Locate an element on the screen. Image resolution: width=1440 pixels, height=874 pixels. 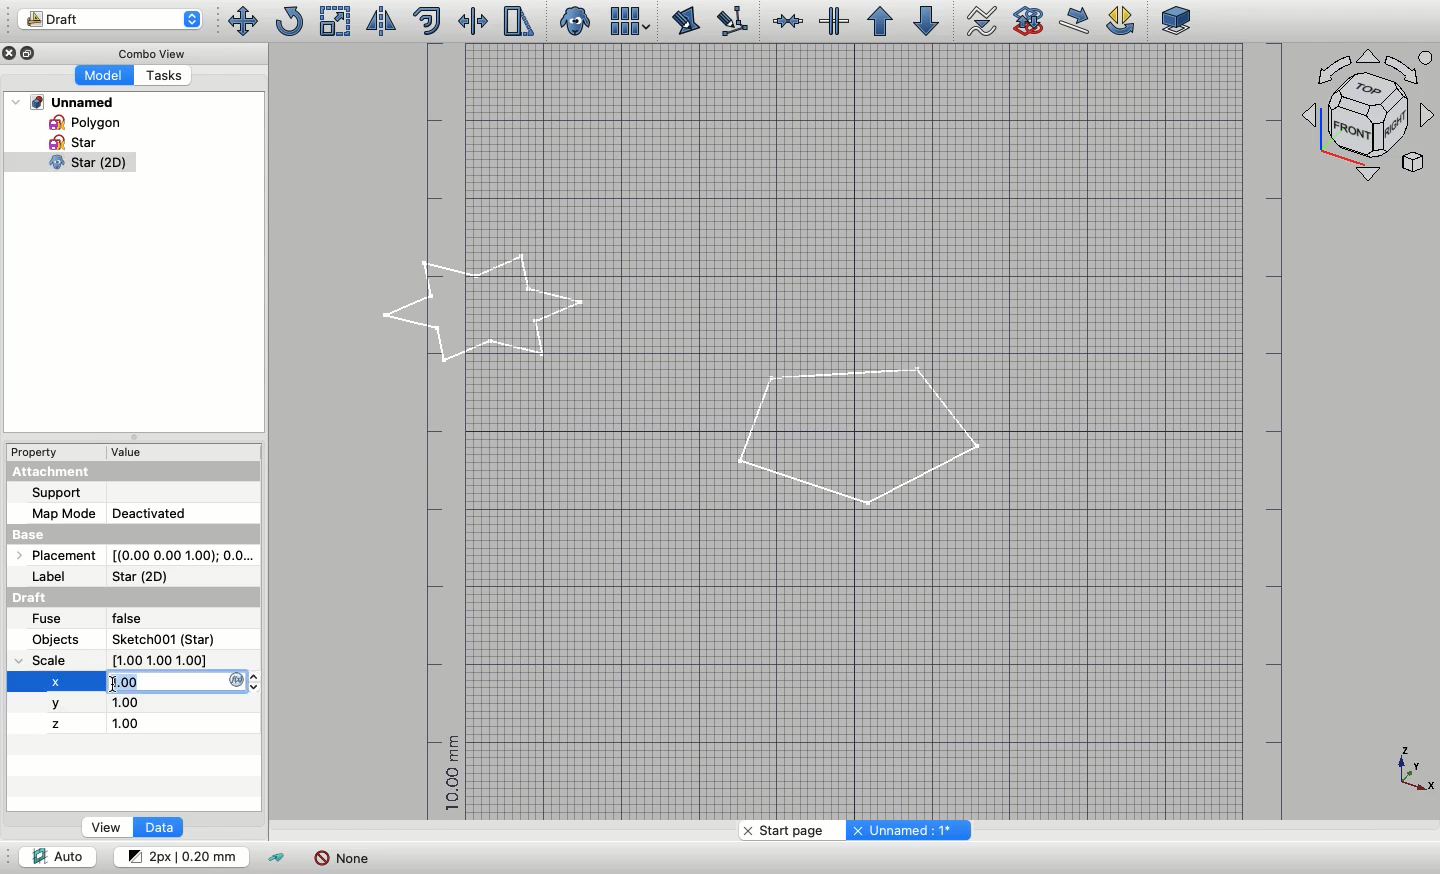
Polygon is located at coordinates (81, 122).